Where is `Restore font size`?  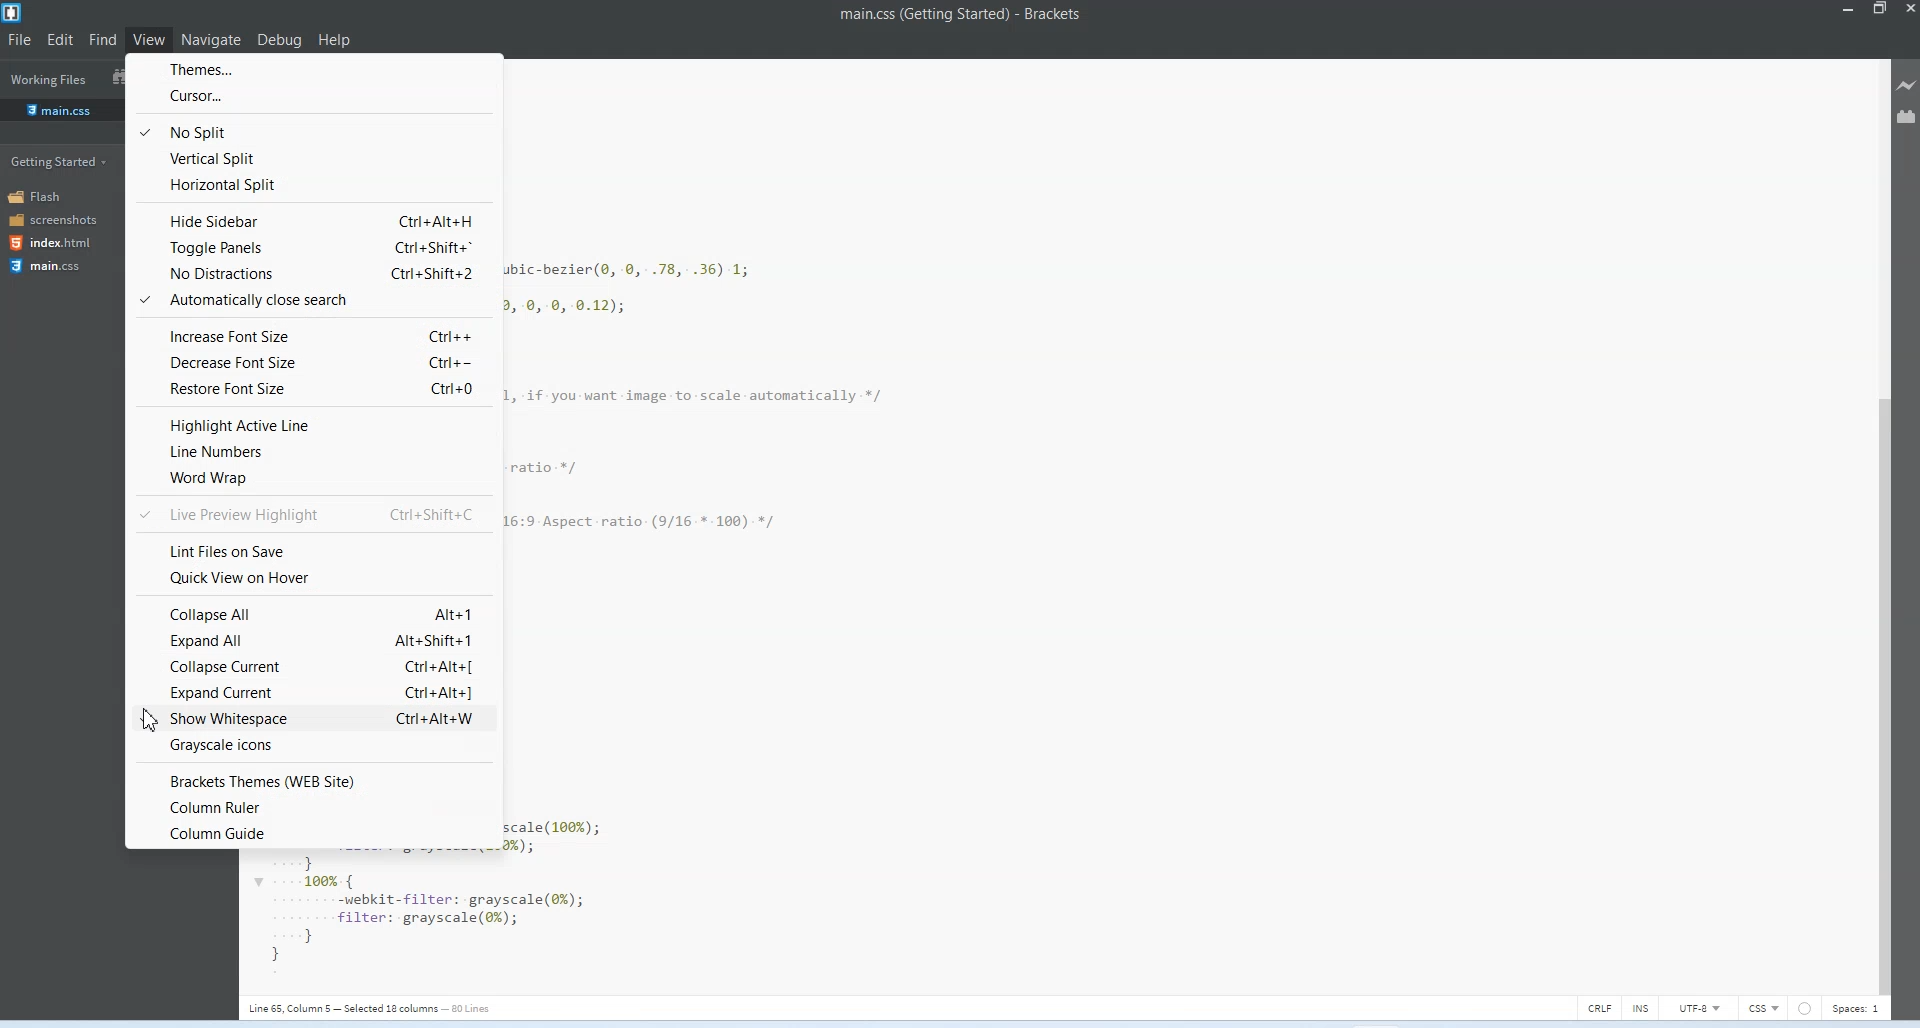 Restore font size is located at coordinates (311, 390).